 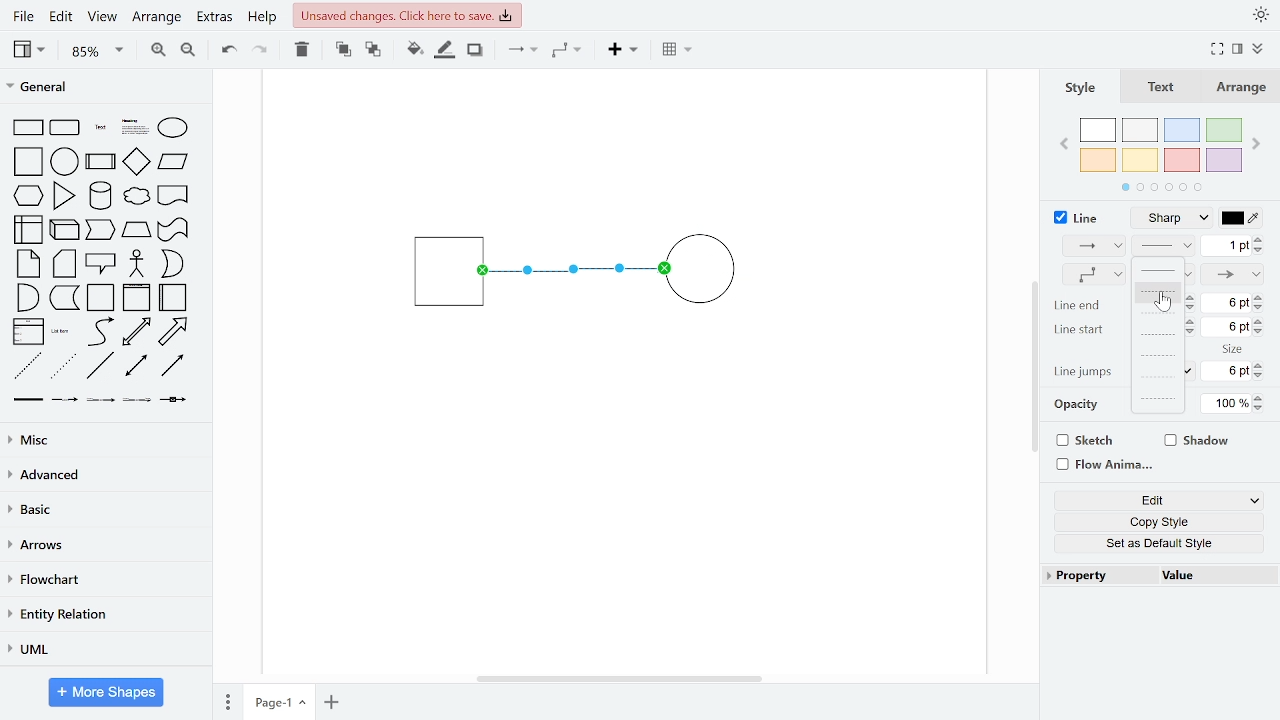 What do you see at coordinates (102, 439) in the screenshot?
I see `misc` at bounding box center [102, 439].